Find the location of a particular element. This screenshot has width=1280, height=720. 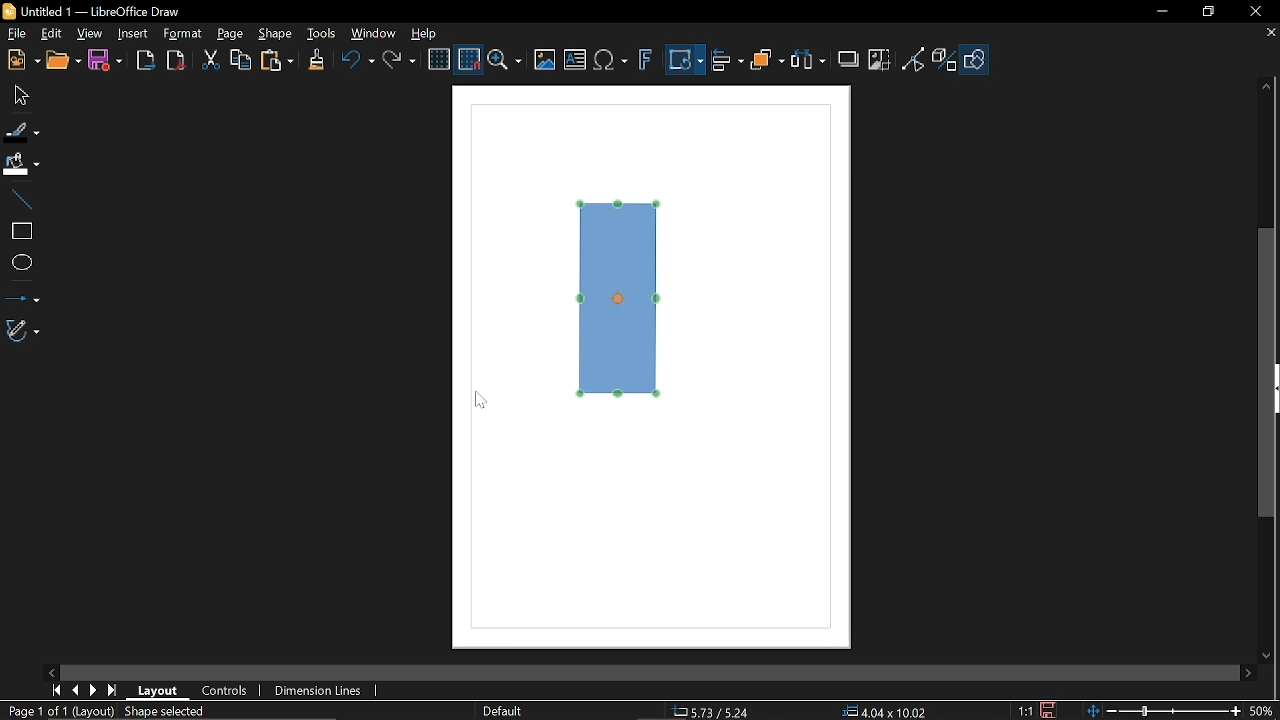

Export  is located at coordinates (145, 61).